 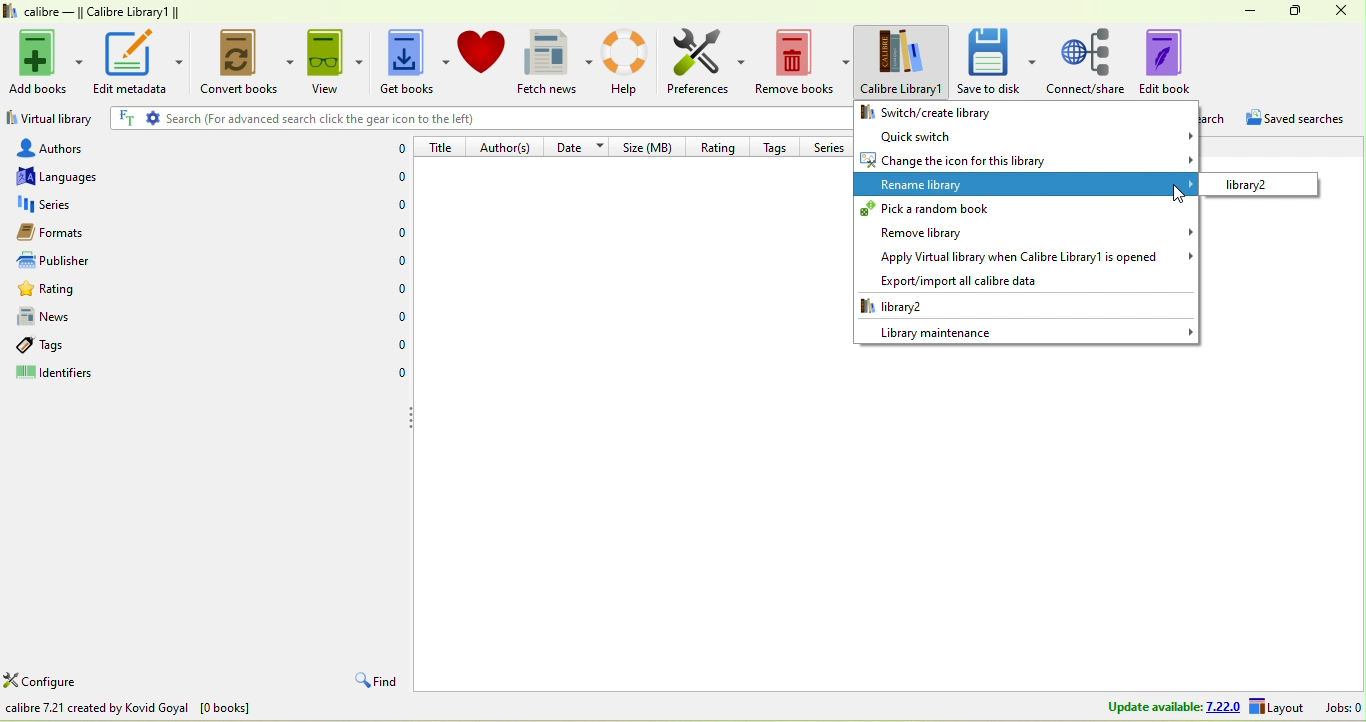 I want to click on convert books, so click(x=242, y=64).